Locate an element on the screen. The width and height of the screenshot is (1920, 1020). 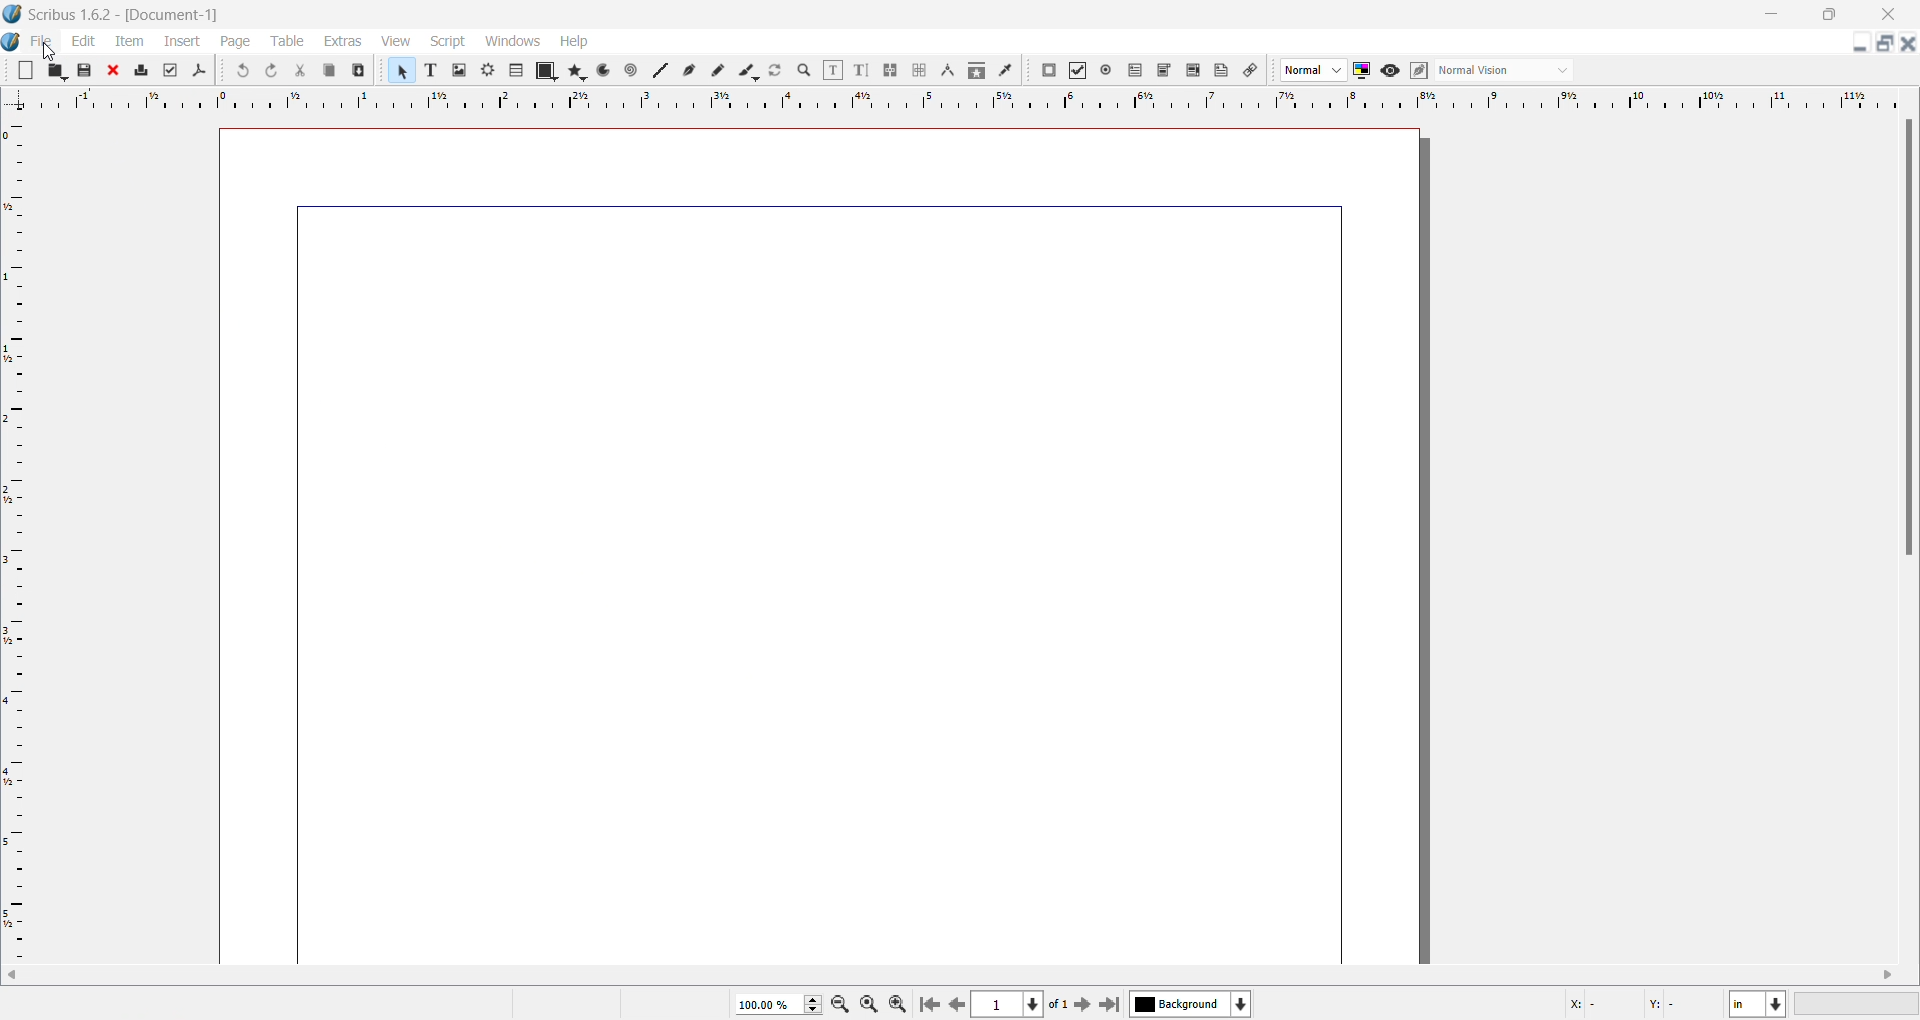
icon is located at coordinates (1006, 73).